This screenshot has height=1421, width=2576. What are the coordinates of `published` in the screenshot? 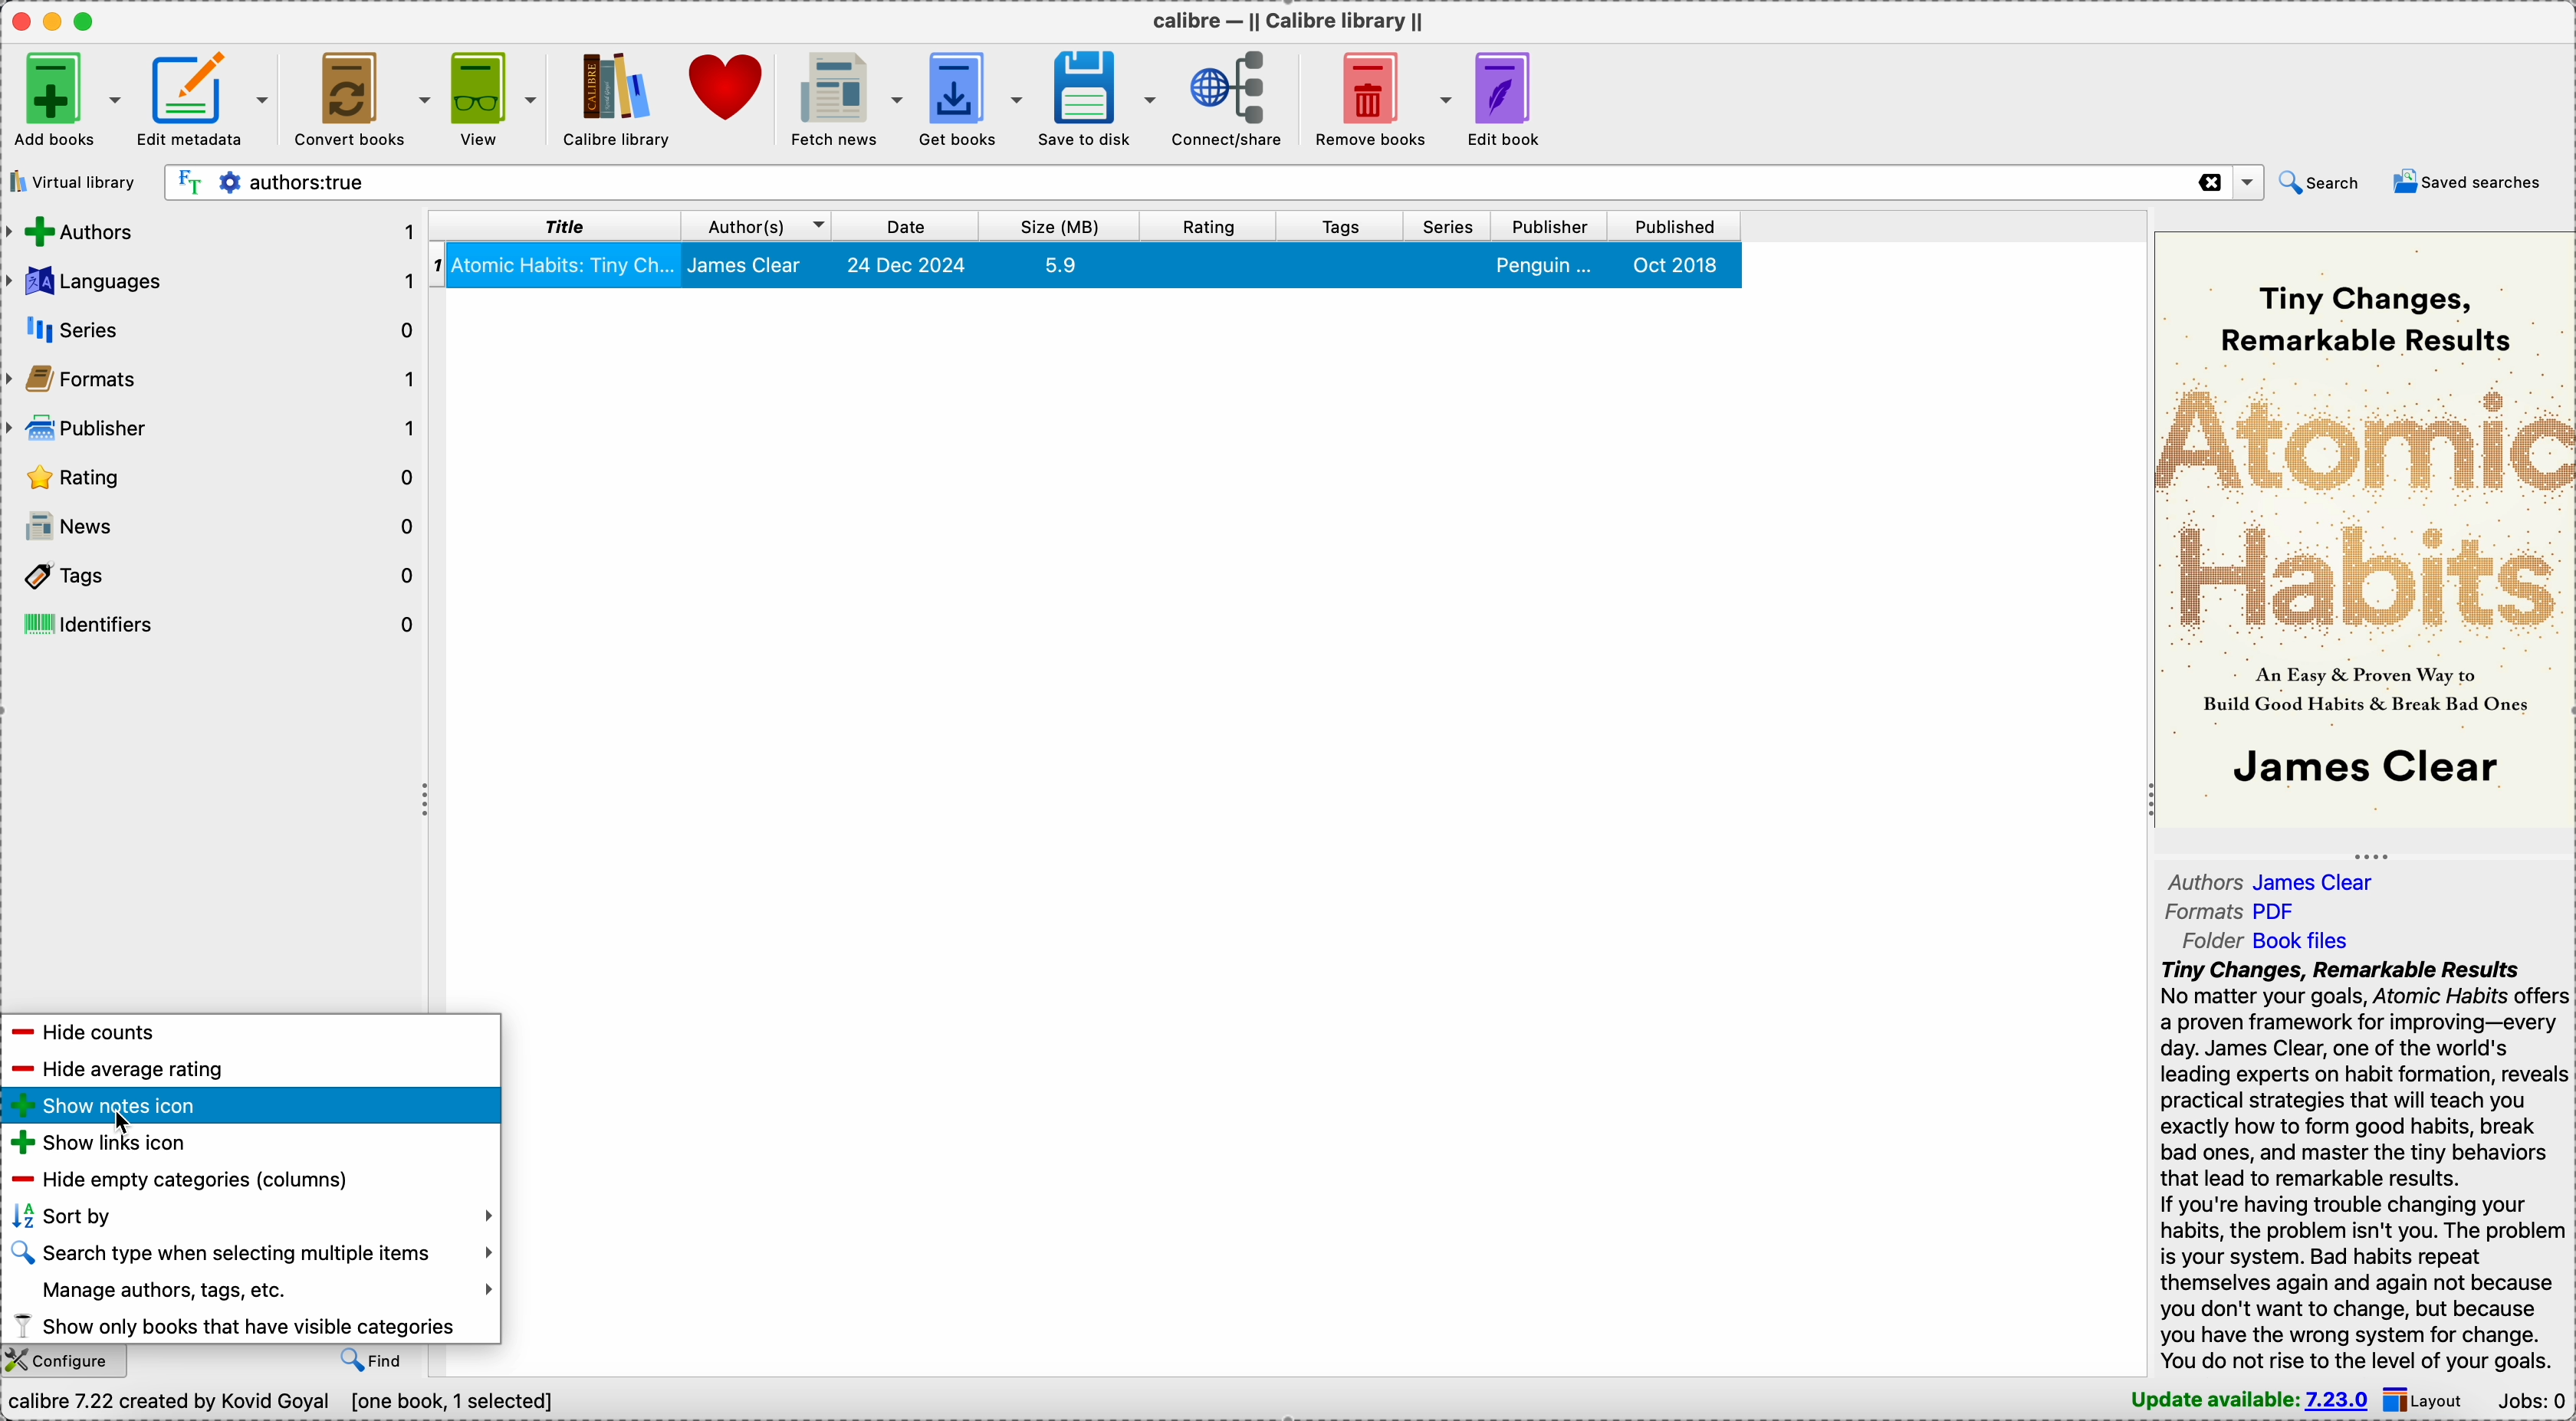 It's located at (1675, 226).